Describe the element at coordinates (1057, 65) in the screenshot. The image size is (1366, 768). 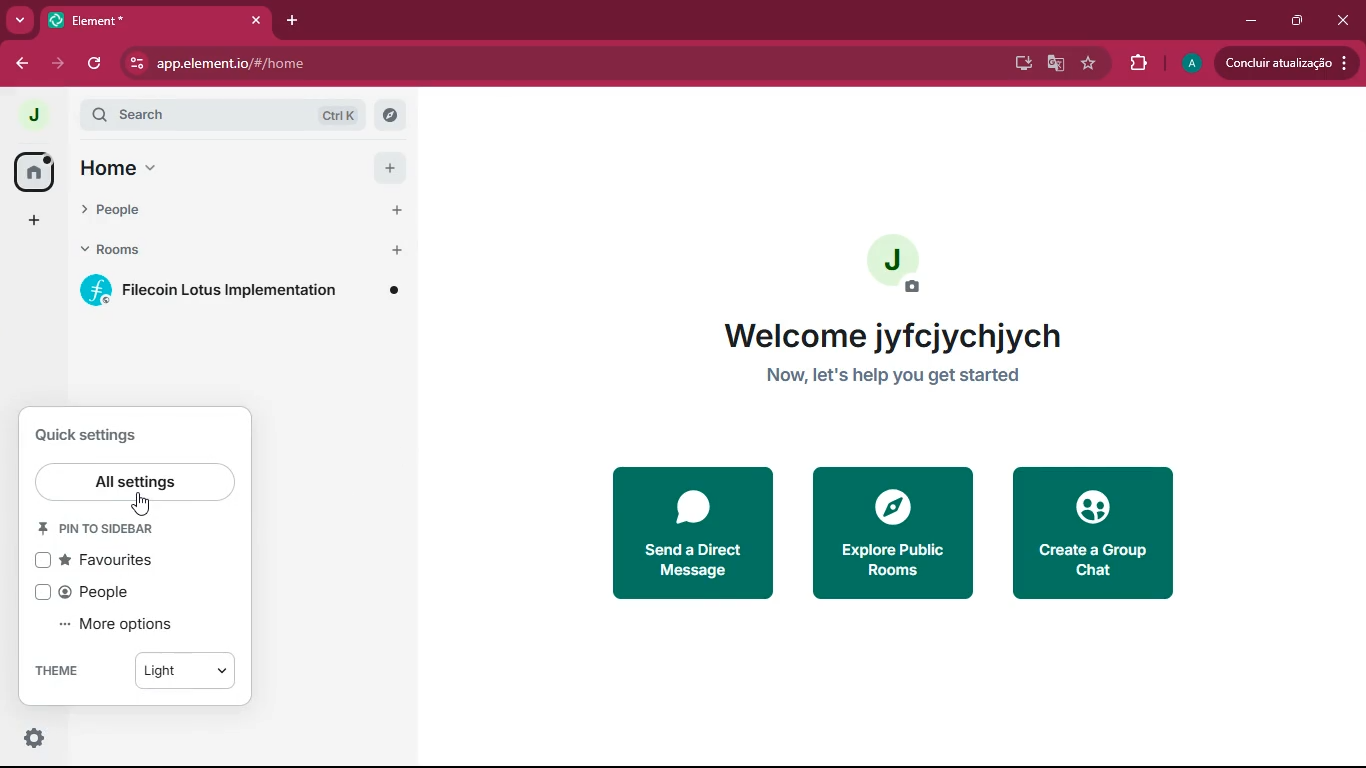
I see `google translate` at that location.